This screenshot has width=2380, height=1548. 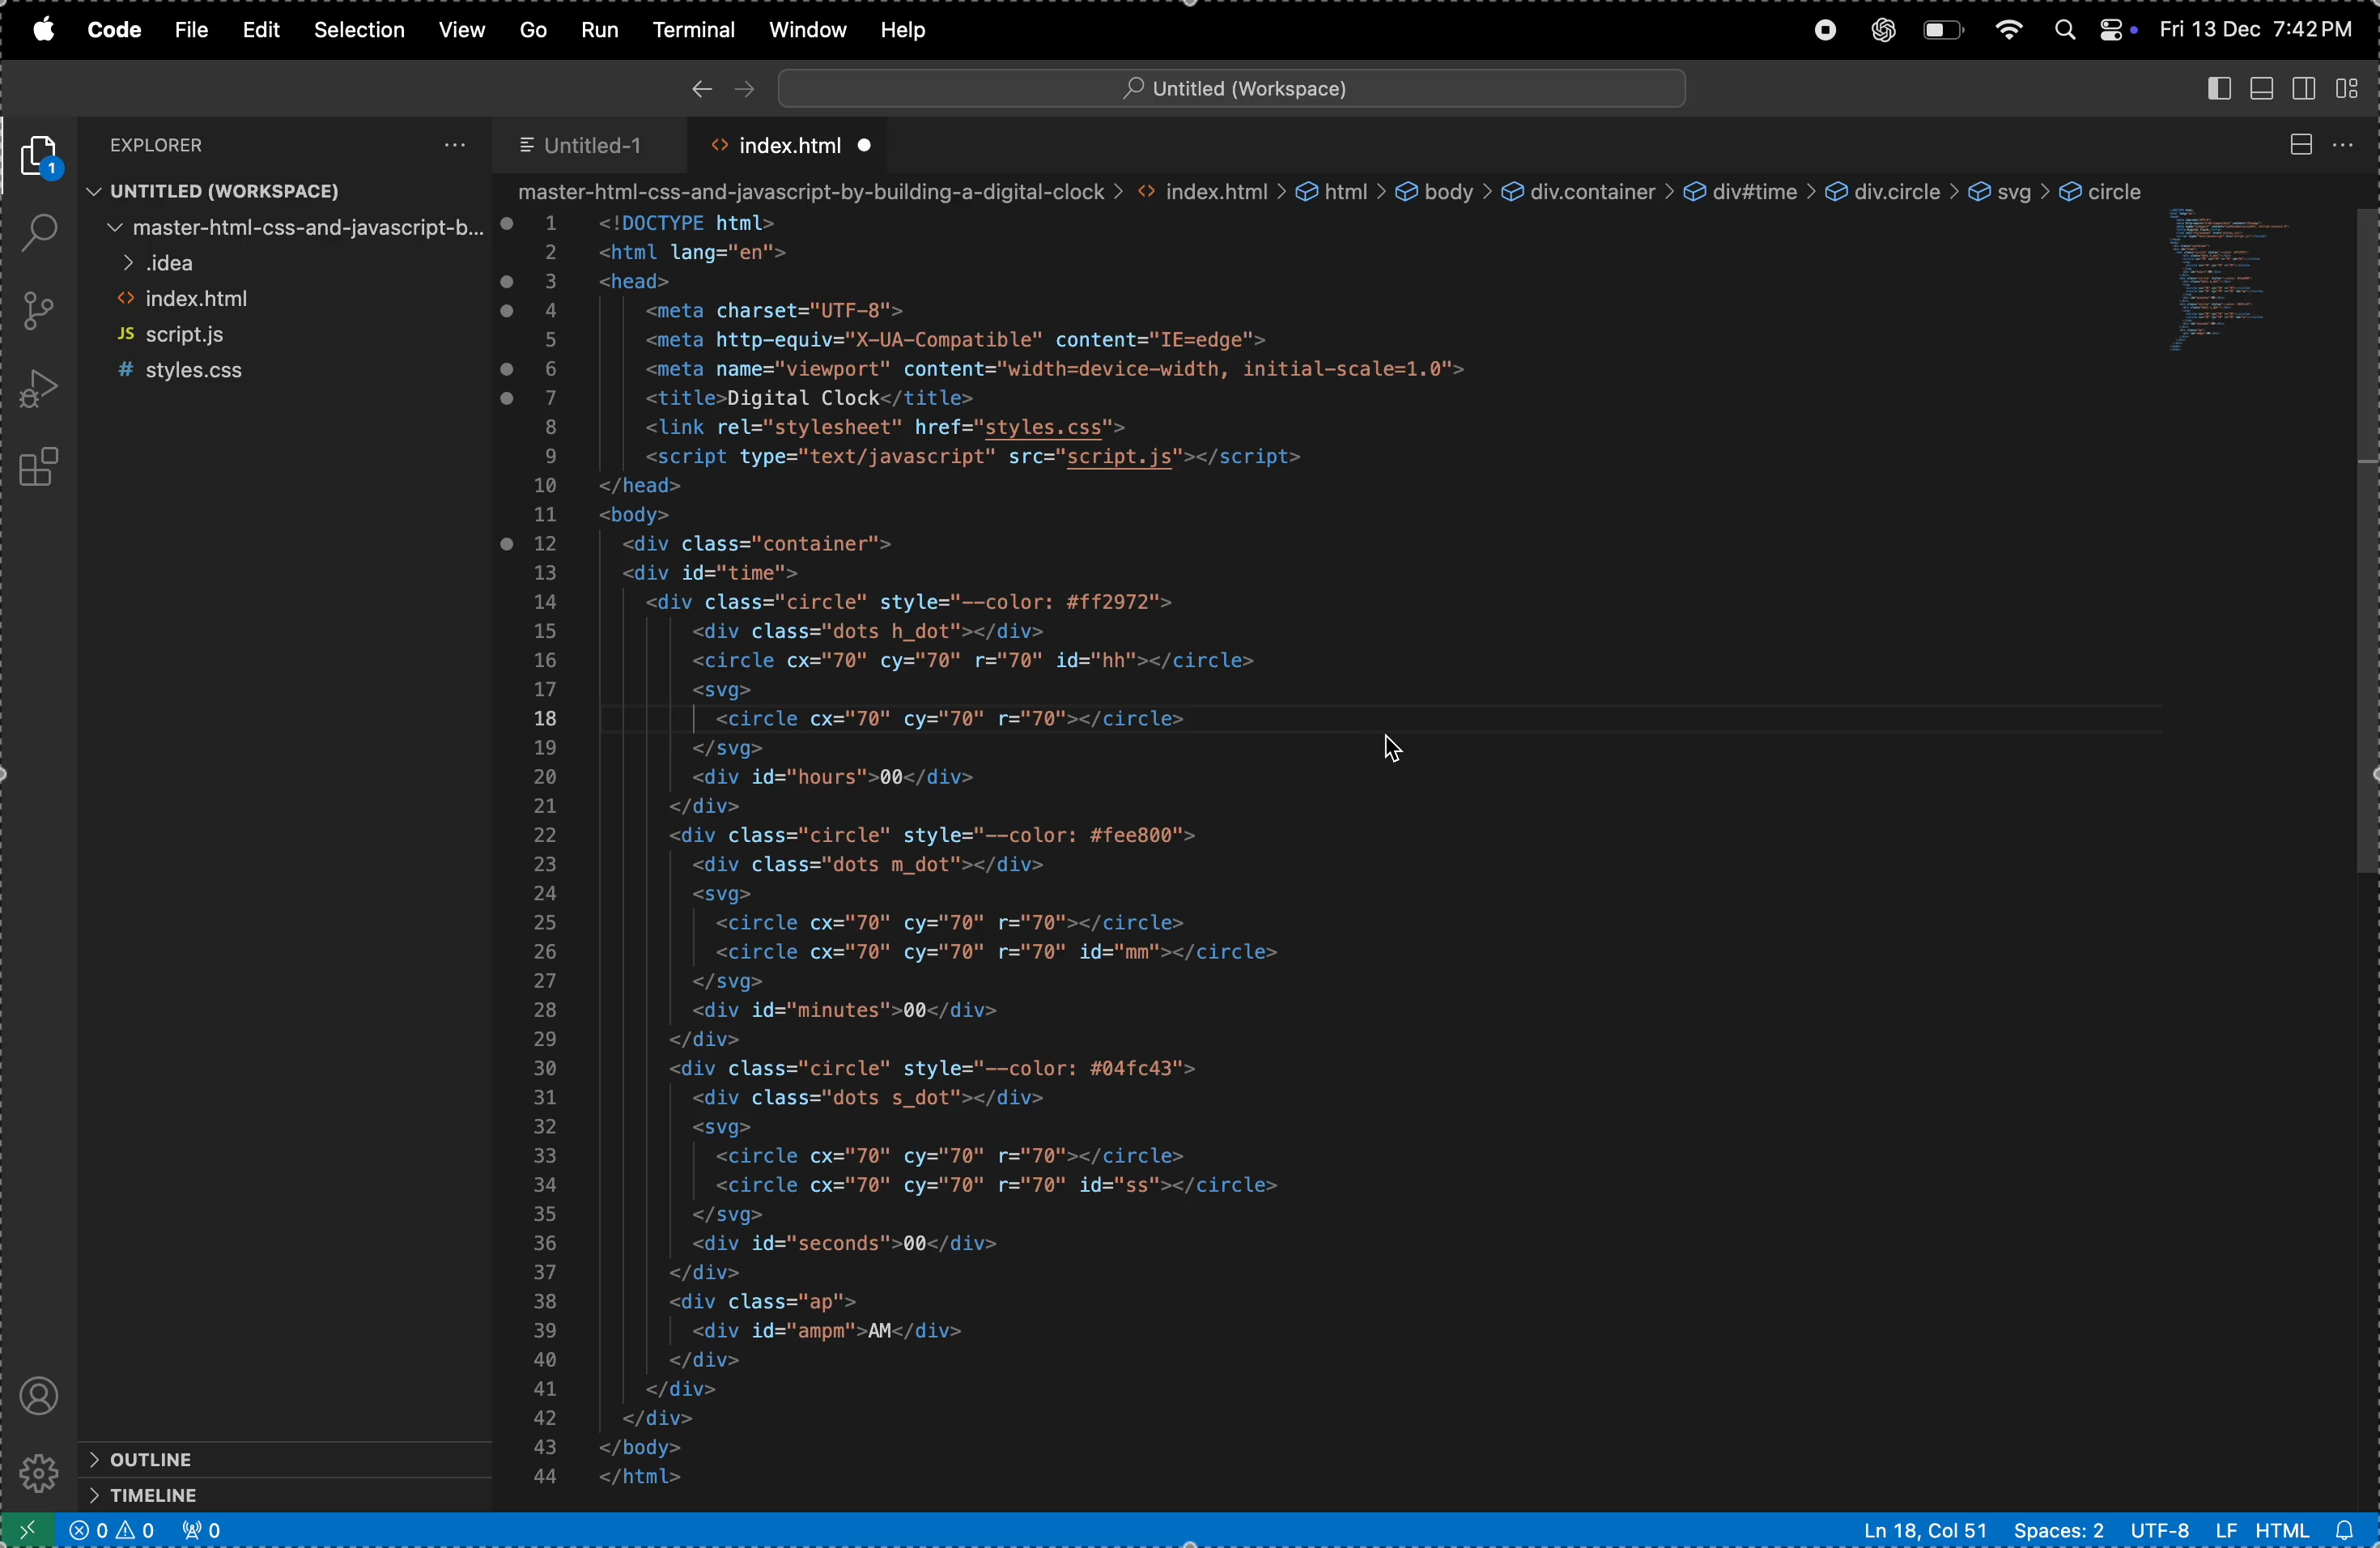 I want to click on <:DULITYFE Nntml>
<html lang="en">
<head>
<meta charset="UTF-8">
<meta http-equiv="X-UA-Compatible" content="IE=edge">
<meta name="viewport" content="width=device-width, initial-scale=1.0">
<title>Digital Clock</title>
<link rel="stylesheet" href="styles.css">
<script type="text/javascript" src="script.js"></script>
</head>
<body>
<div class="container">
<div id="time">
<div class="circle" style="--color: #ff2972">
<div class="dots h_dot"></div>
<circle cx="70" cy="70" r="70" id="hh"></circle>
<svg>
<circle cx="70" cy="70" r="70"></circle>
</svg> IN
<div id="hours">00</div>
</div>
<div class="circle" style="--color: #fee800">
<div class="dots m_dot"></div>
<svg>
<circle cx="70" cy="70" r="70"></circle>
<circle cx="70" cy="70" r="70" id="mm"></circle>
</svg>
<div id="minutes">00</div>
</div>
<div class="circle" style="--color: #04fc43">
<div class="dots s_dot"></div>
<svg>
<circle cx="70" cy="70" r="70"></circle>
<circle cx="70" cy="70" r="70" id="ss"></circle>
</svg>
<div id="seconds">00</div>
</div>
<div class="ap">
<div id="ampm">AM</div>
</div>
</div>
</div>
</body>
</html>, so click(x=1104, y=855).